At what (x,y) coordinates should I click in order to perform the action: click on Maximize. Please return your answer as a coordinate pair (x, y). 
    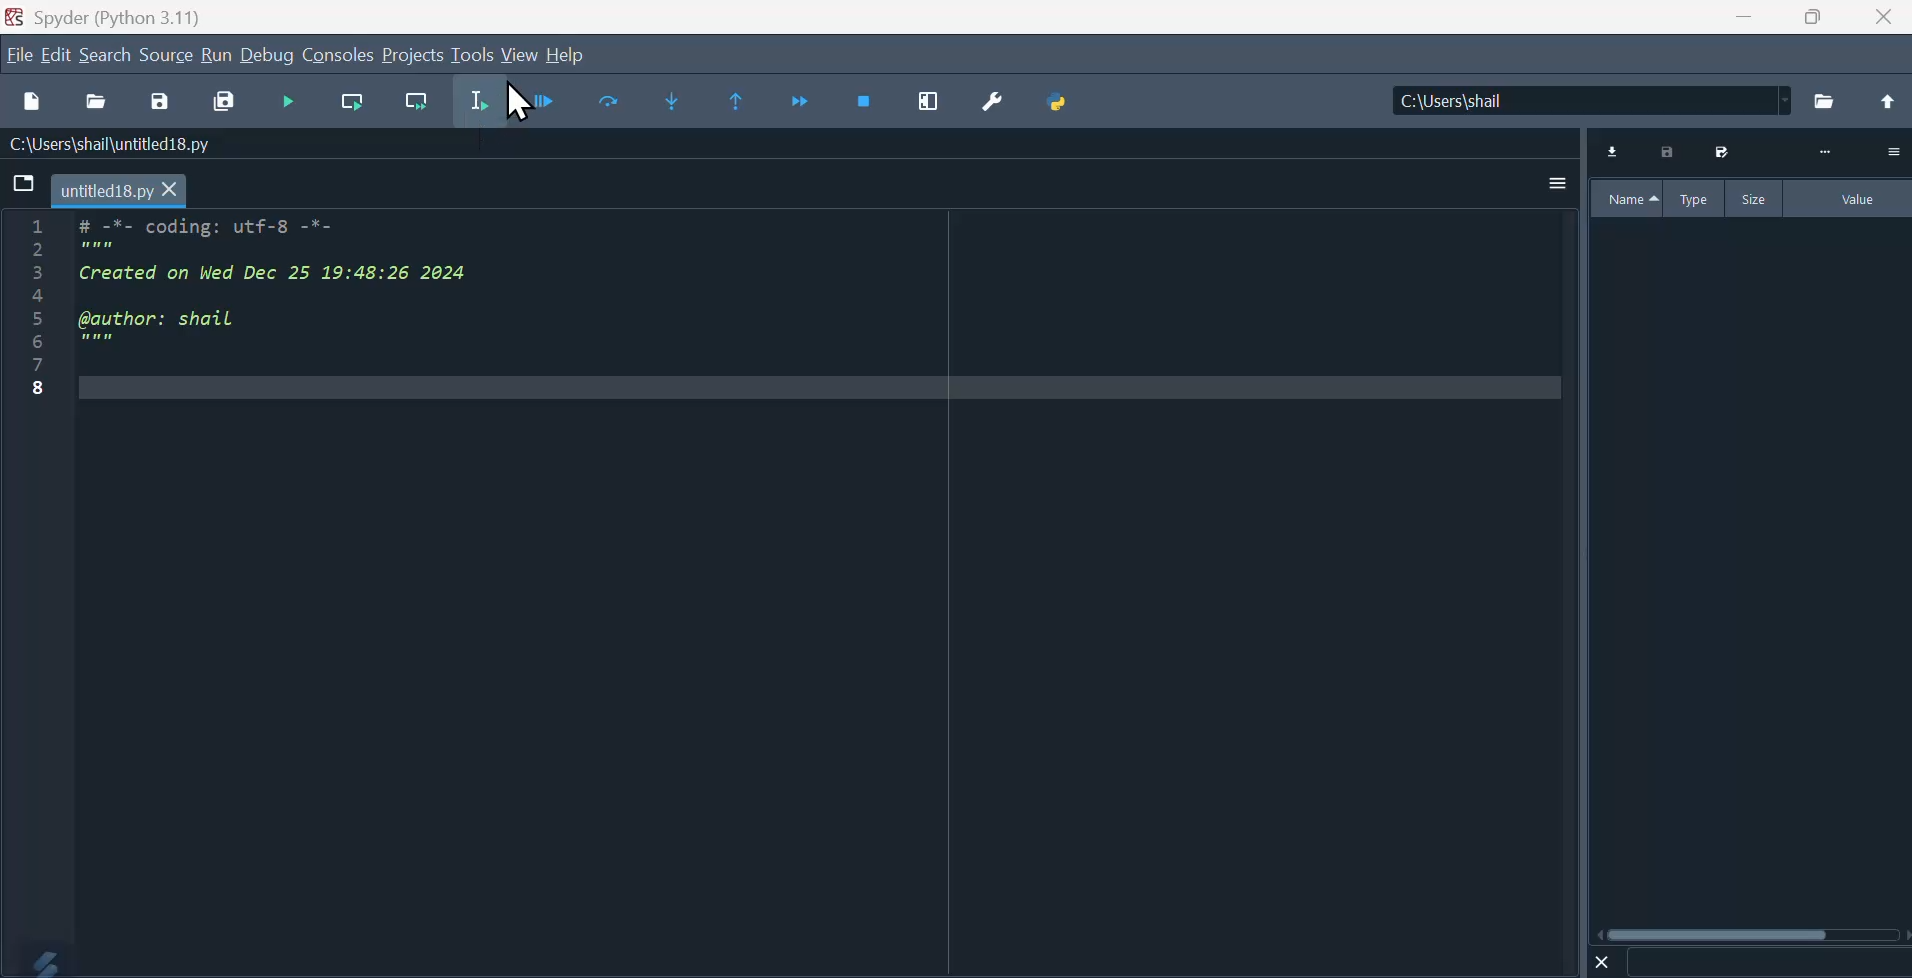
    Looking at the image, I should click on (1813, 17).